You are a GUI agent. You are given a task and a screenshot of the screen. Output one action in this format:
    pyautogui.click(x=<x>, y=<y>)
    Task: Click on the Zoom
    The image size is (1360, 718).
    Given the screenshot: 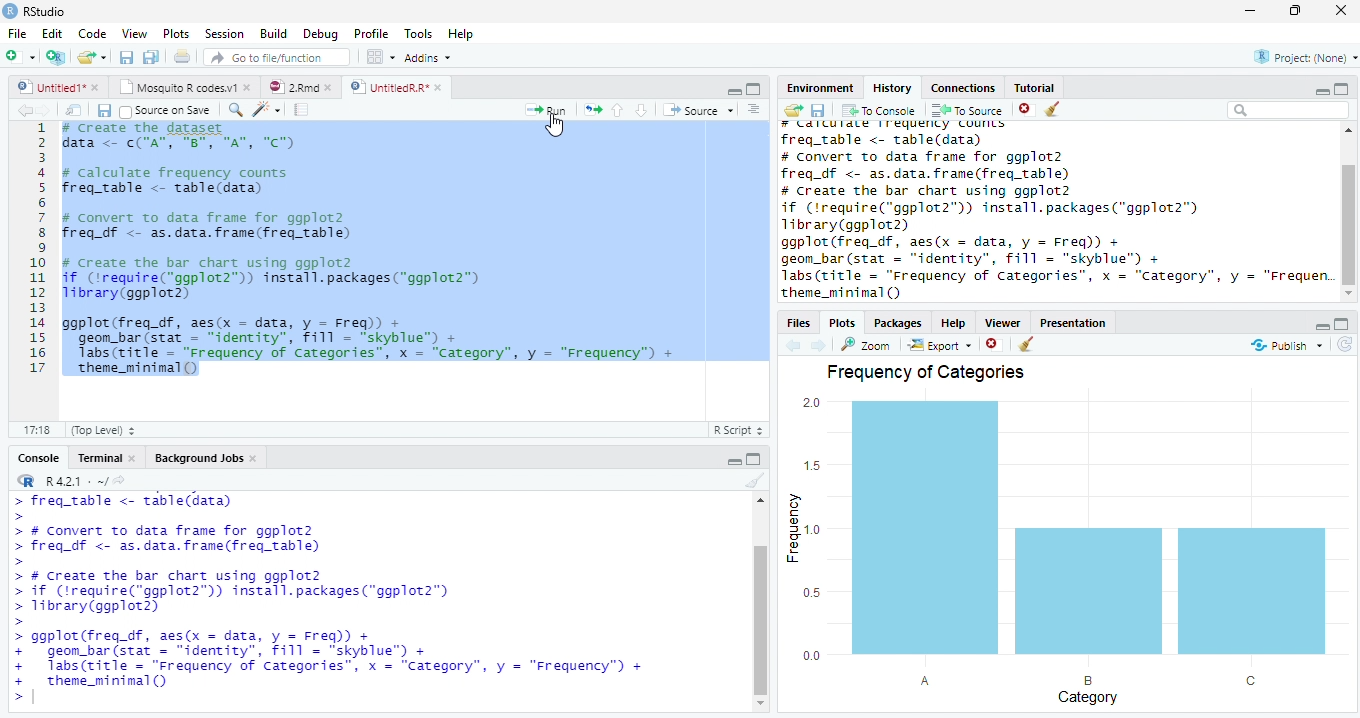 What is the action you would take?
    pyautogui.click(x=867, y=347)
    